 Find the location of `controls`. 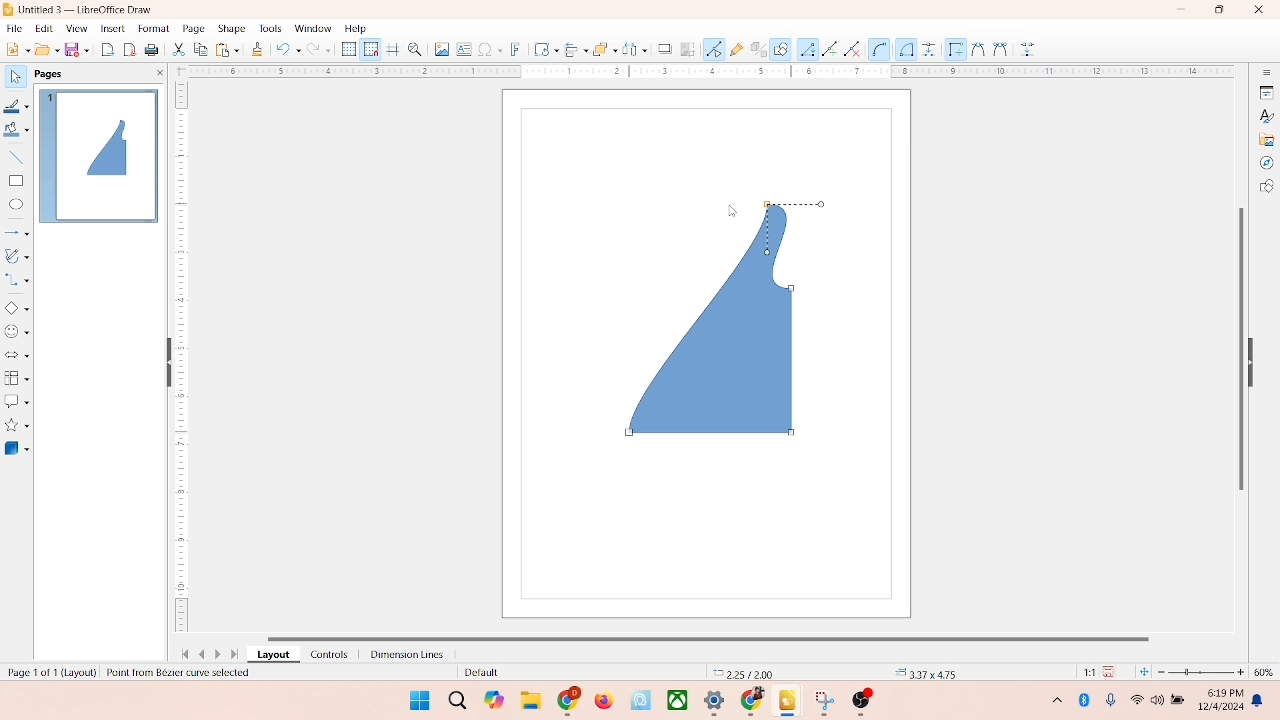

controls is located at coordinates (324, 654).